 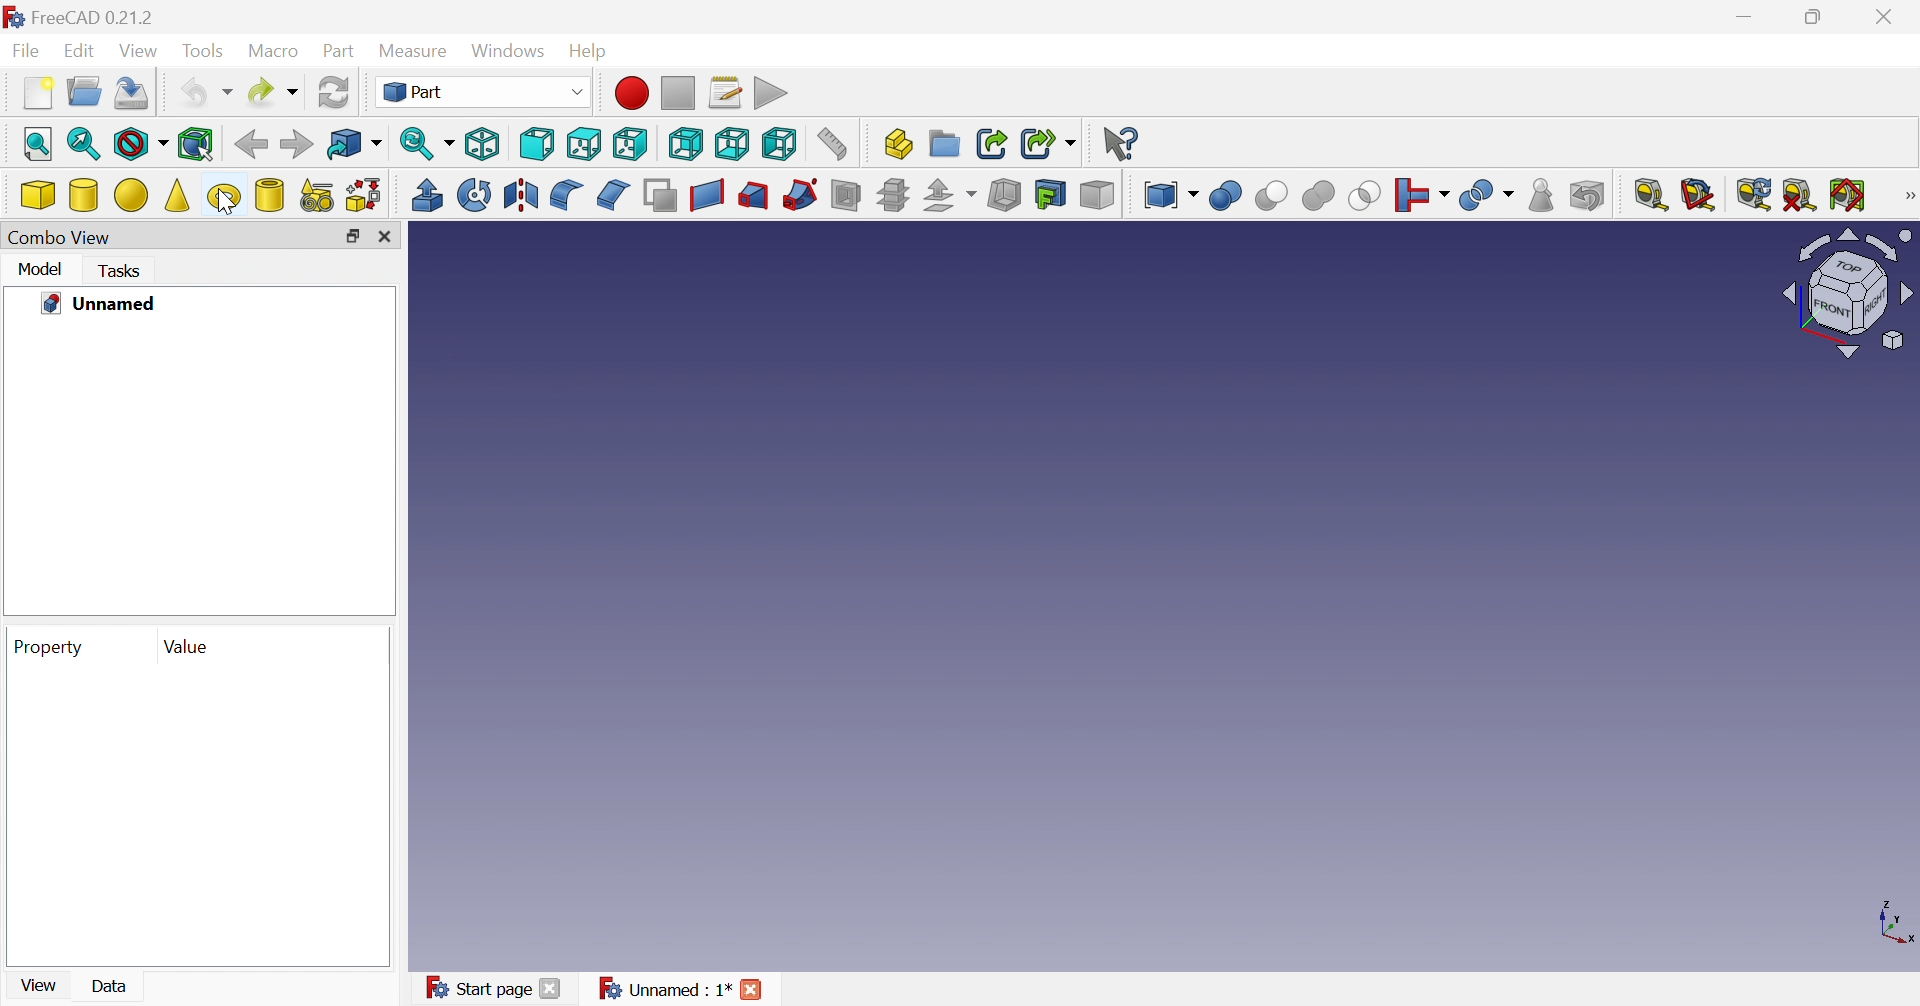 I want to click on Macro, so click(x=271, y=50).